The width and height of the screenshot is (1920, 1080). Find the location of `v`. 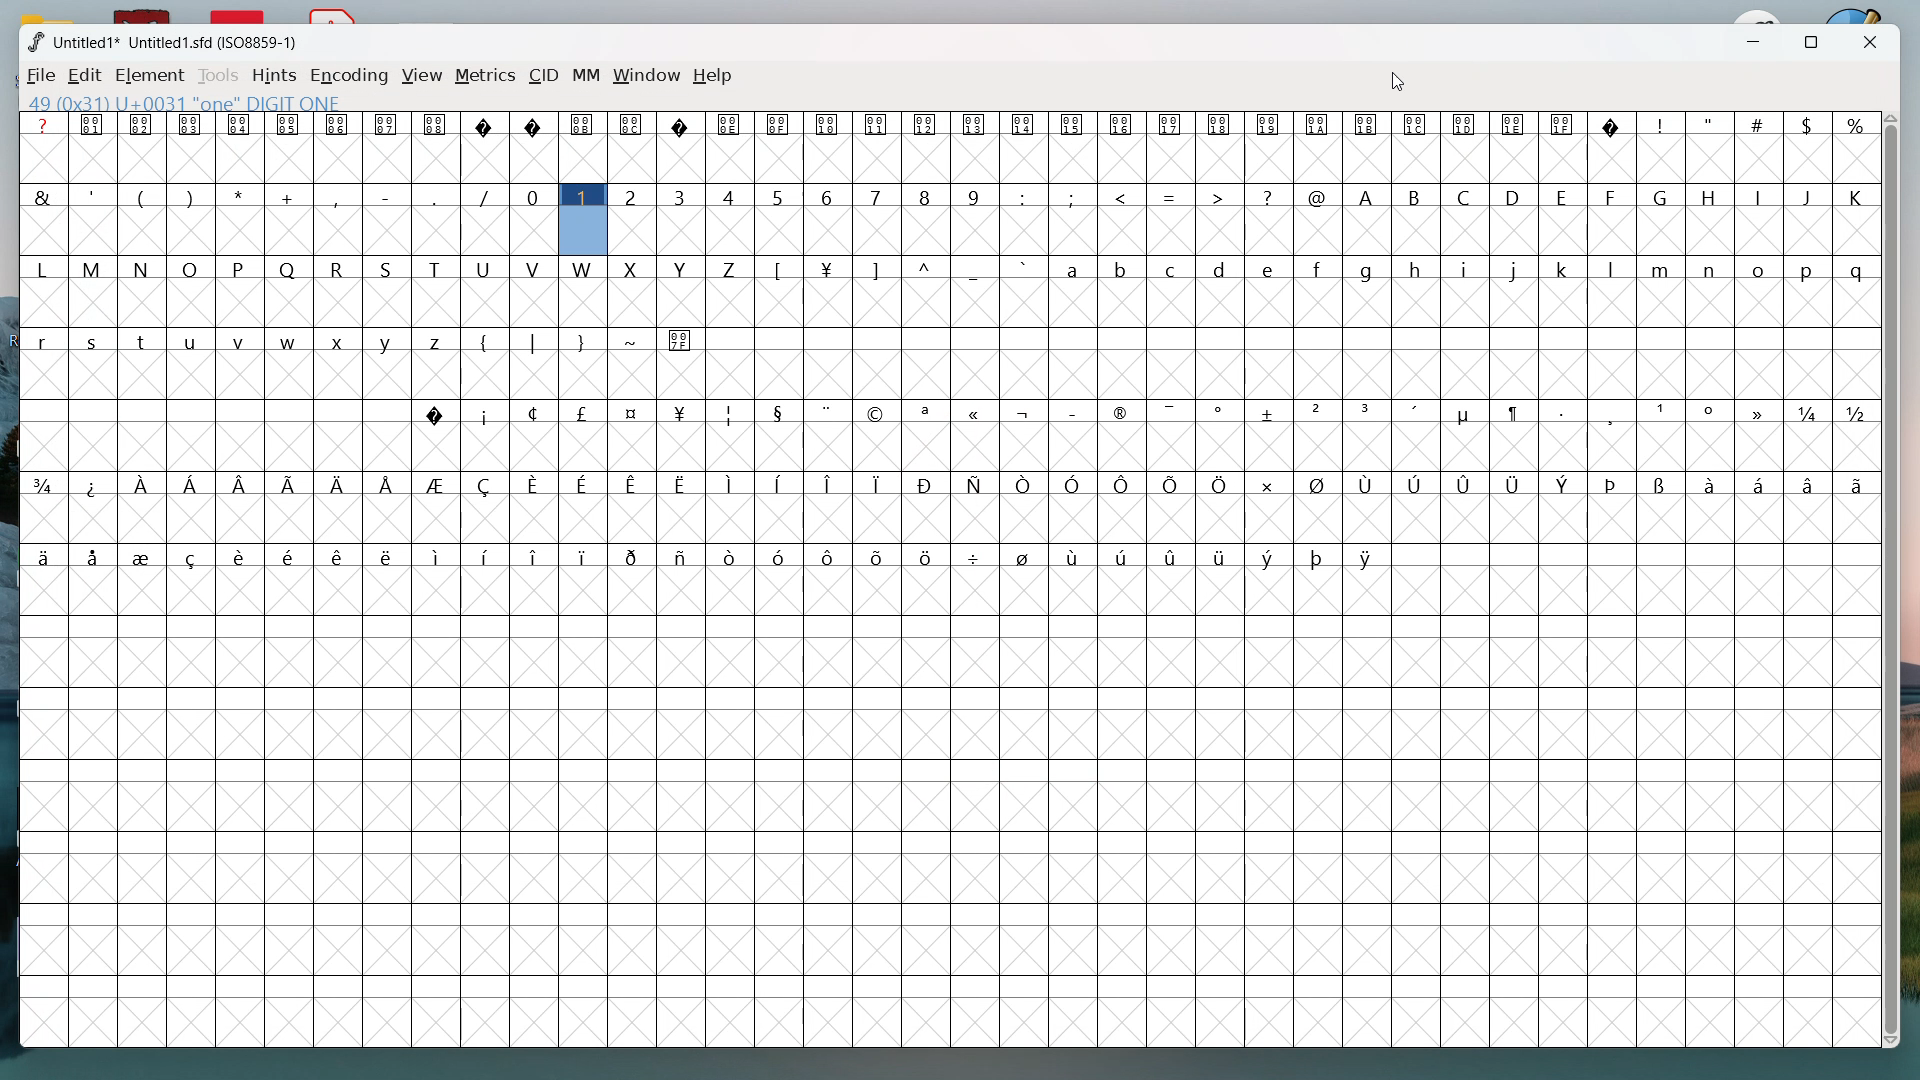

v is located at coordinates (242, 341).